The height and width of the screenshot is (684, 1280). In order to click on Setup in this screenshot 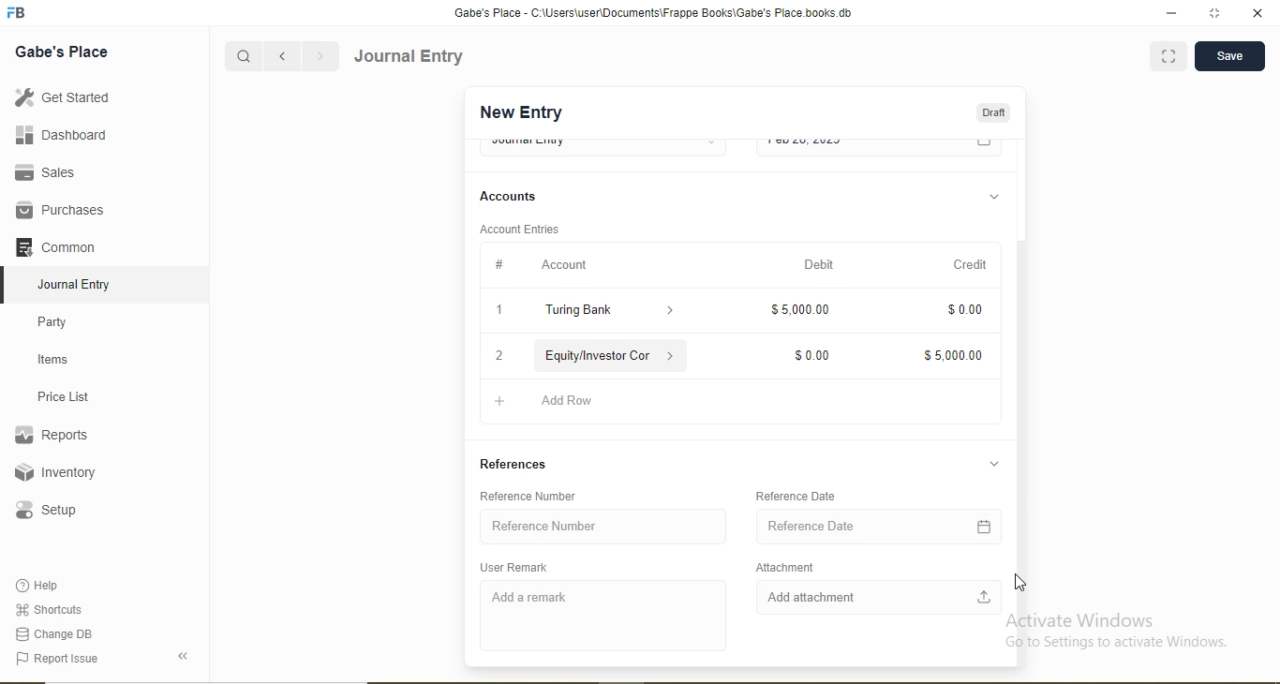, I will do `click(45, 510)`.